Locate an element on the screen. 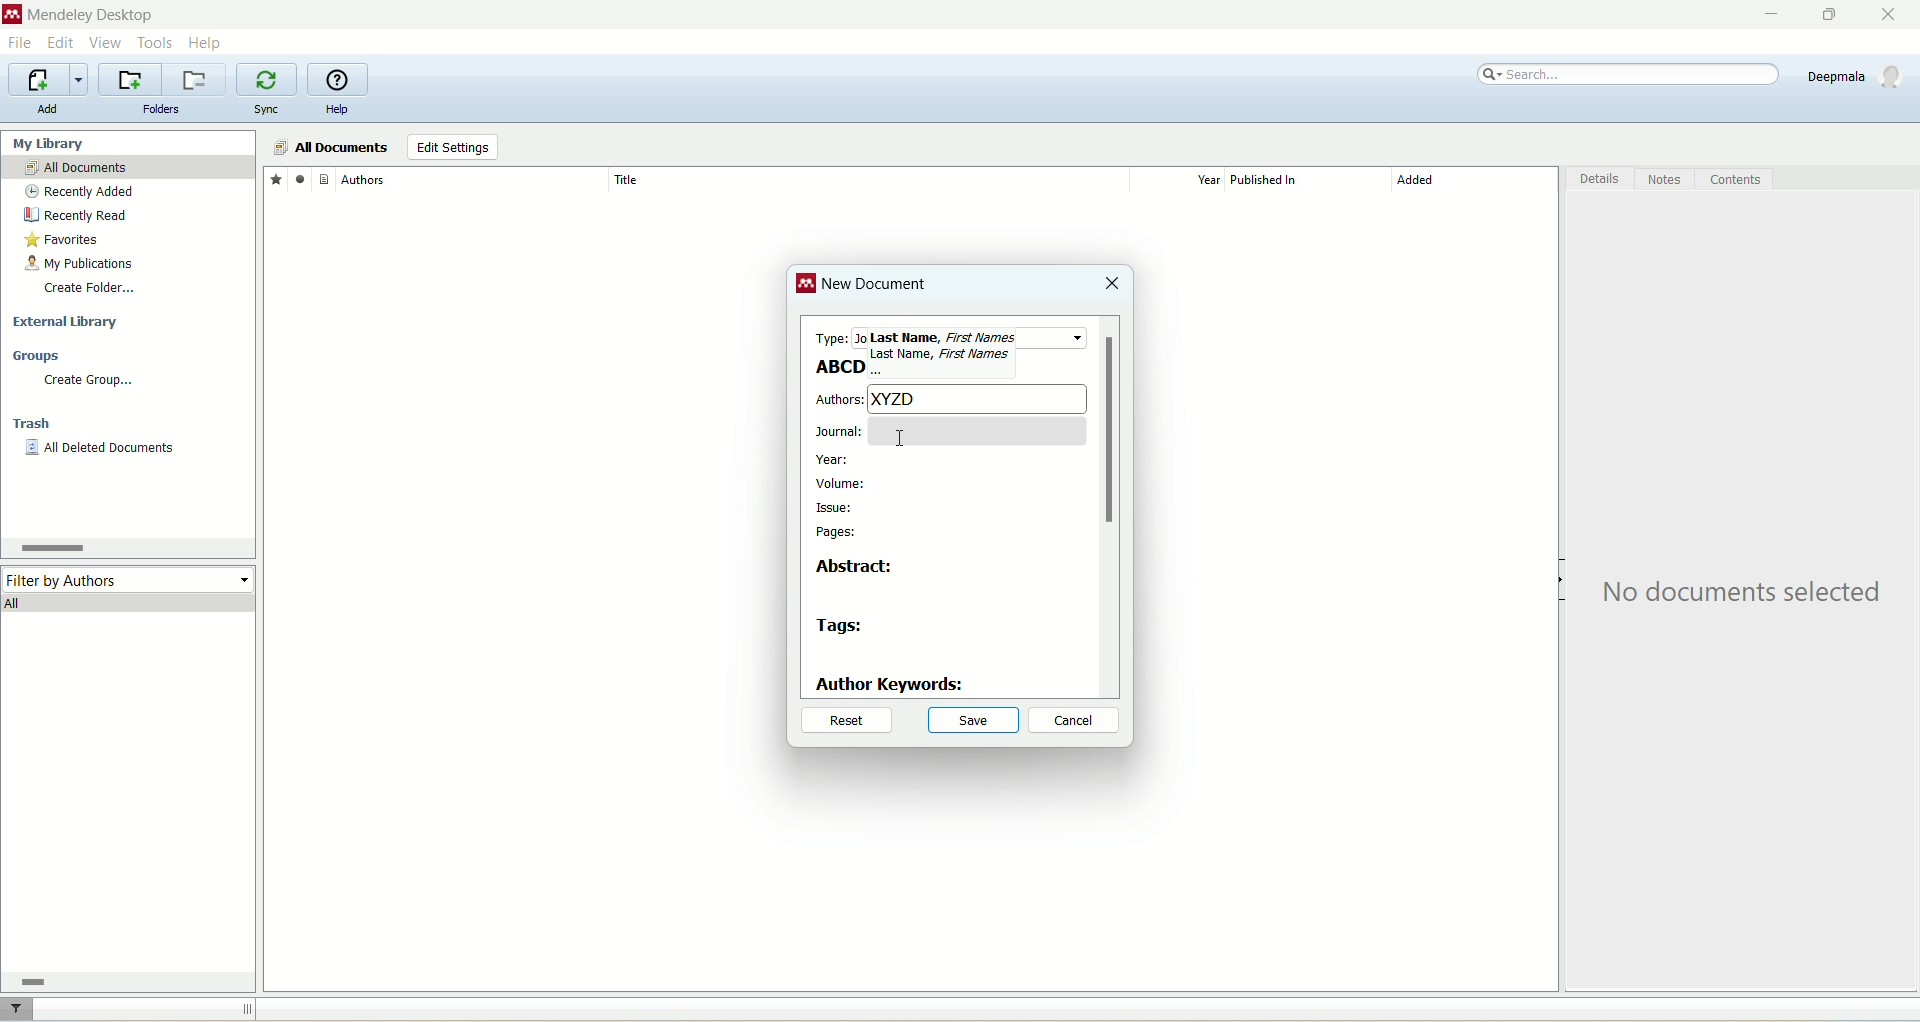  account is located at coordinates (1858, 76).